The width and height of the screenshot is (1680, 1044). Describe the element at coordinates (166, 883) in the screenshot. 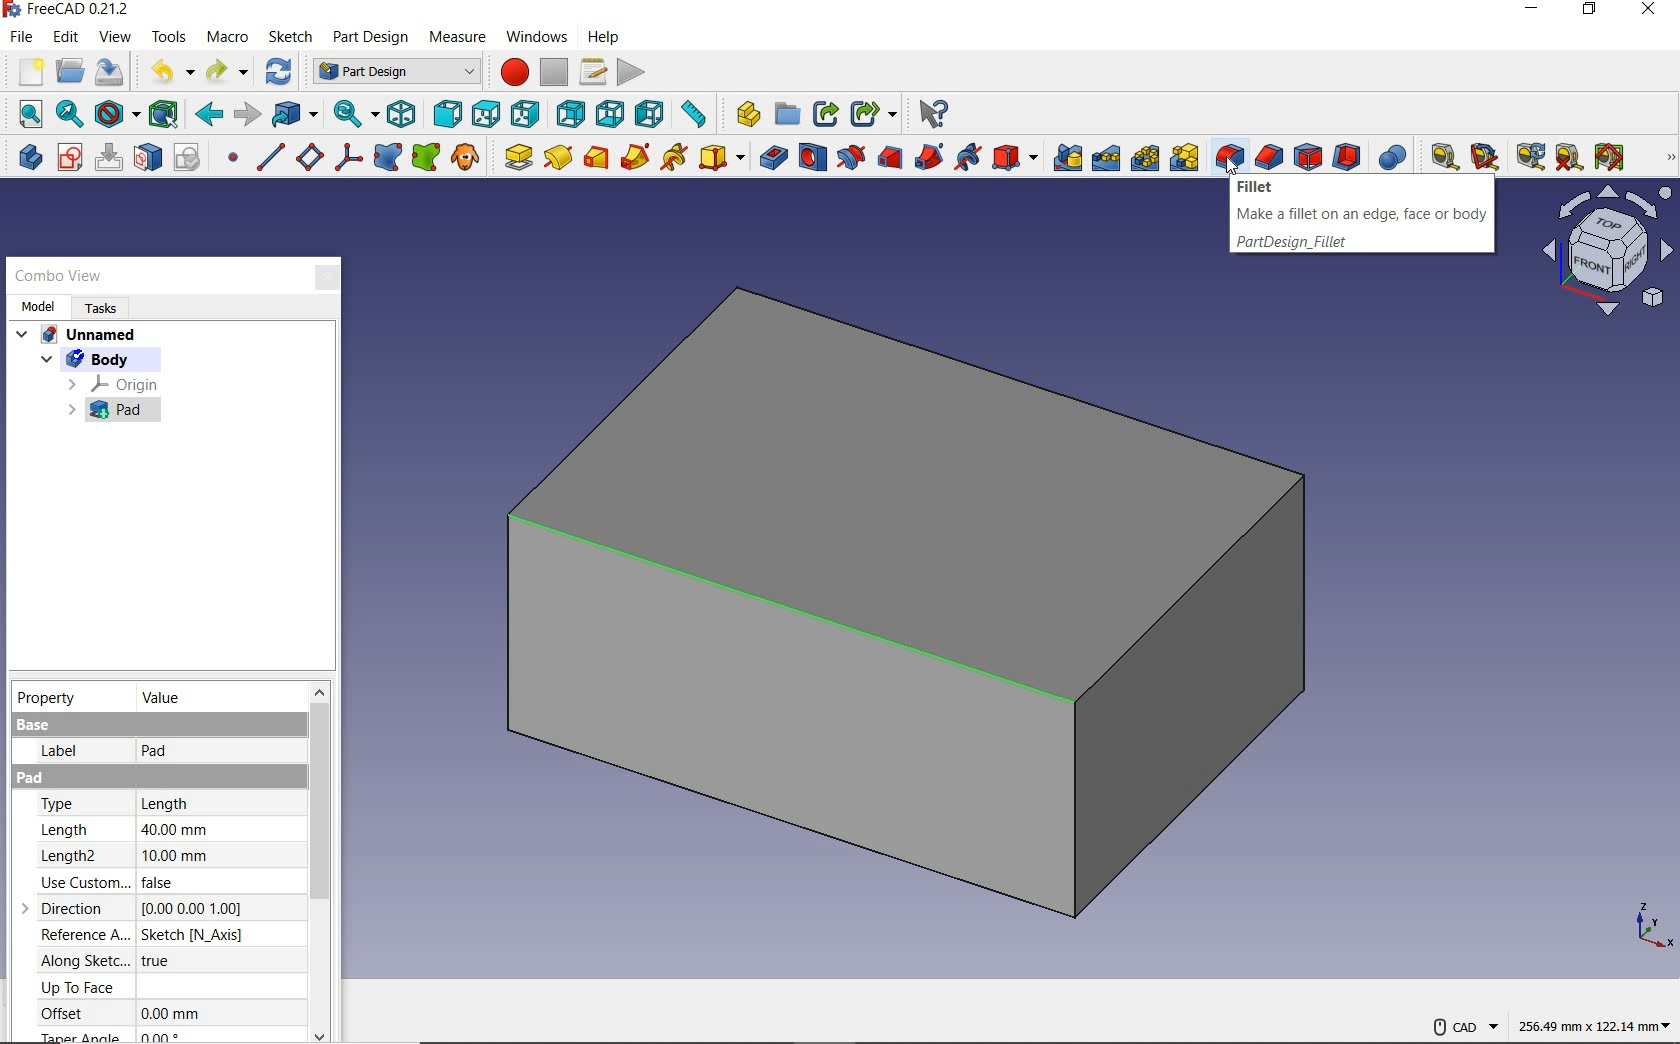

I see `false` at that location.